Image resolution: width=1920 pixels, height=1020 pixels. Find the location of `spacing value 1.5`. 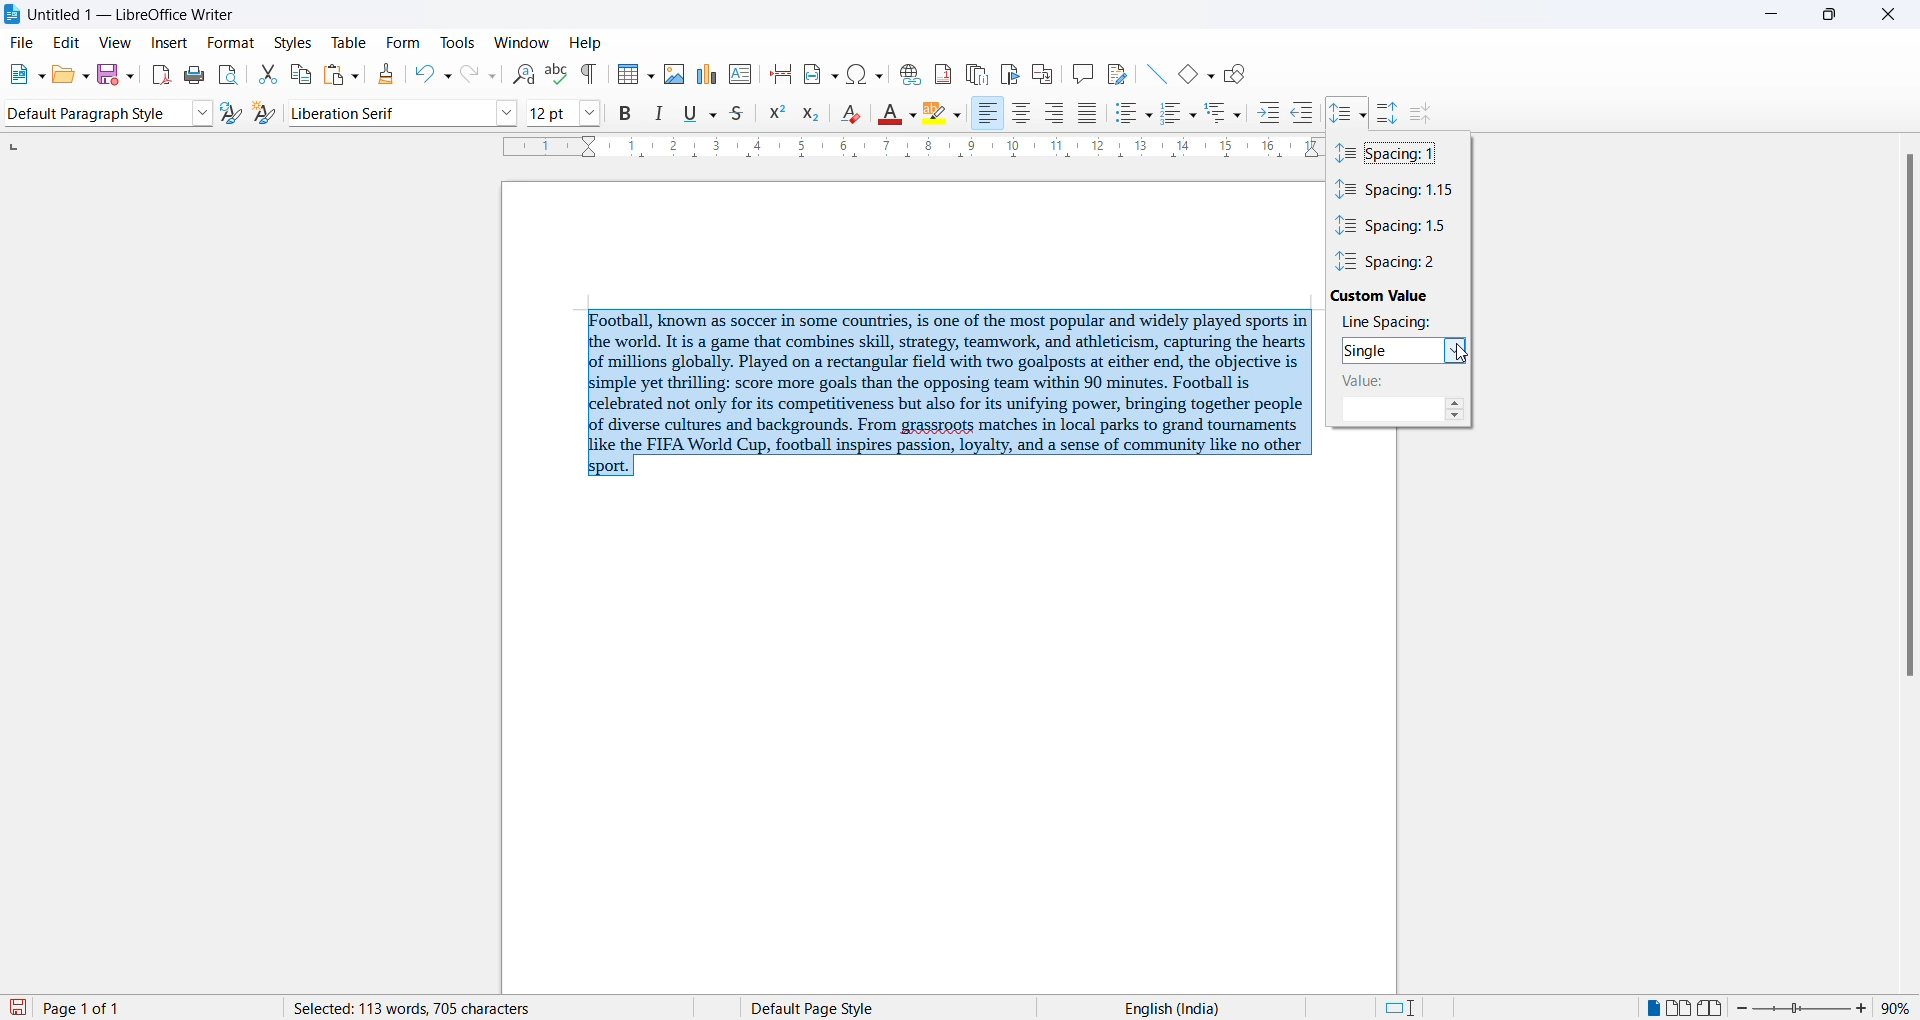

spacing value 1.5 is located at coordinates (1399, 227).